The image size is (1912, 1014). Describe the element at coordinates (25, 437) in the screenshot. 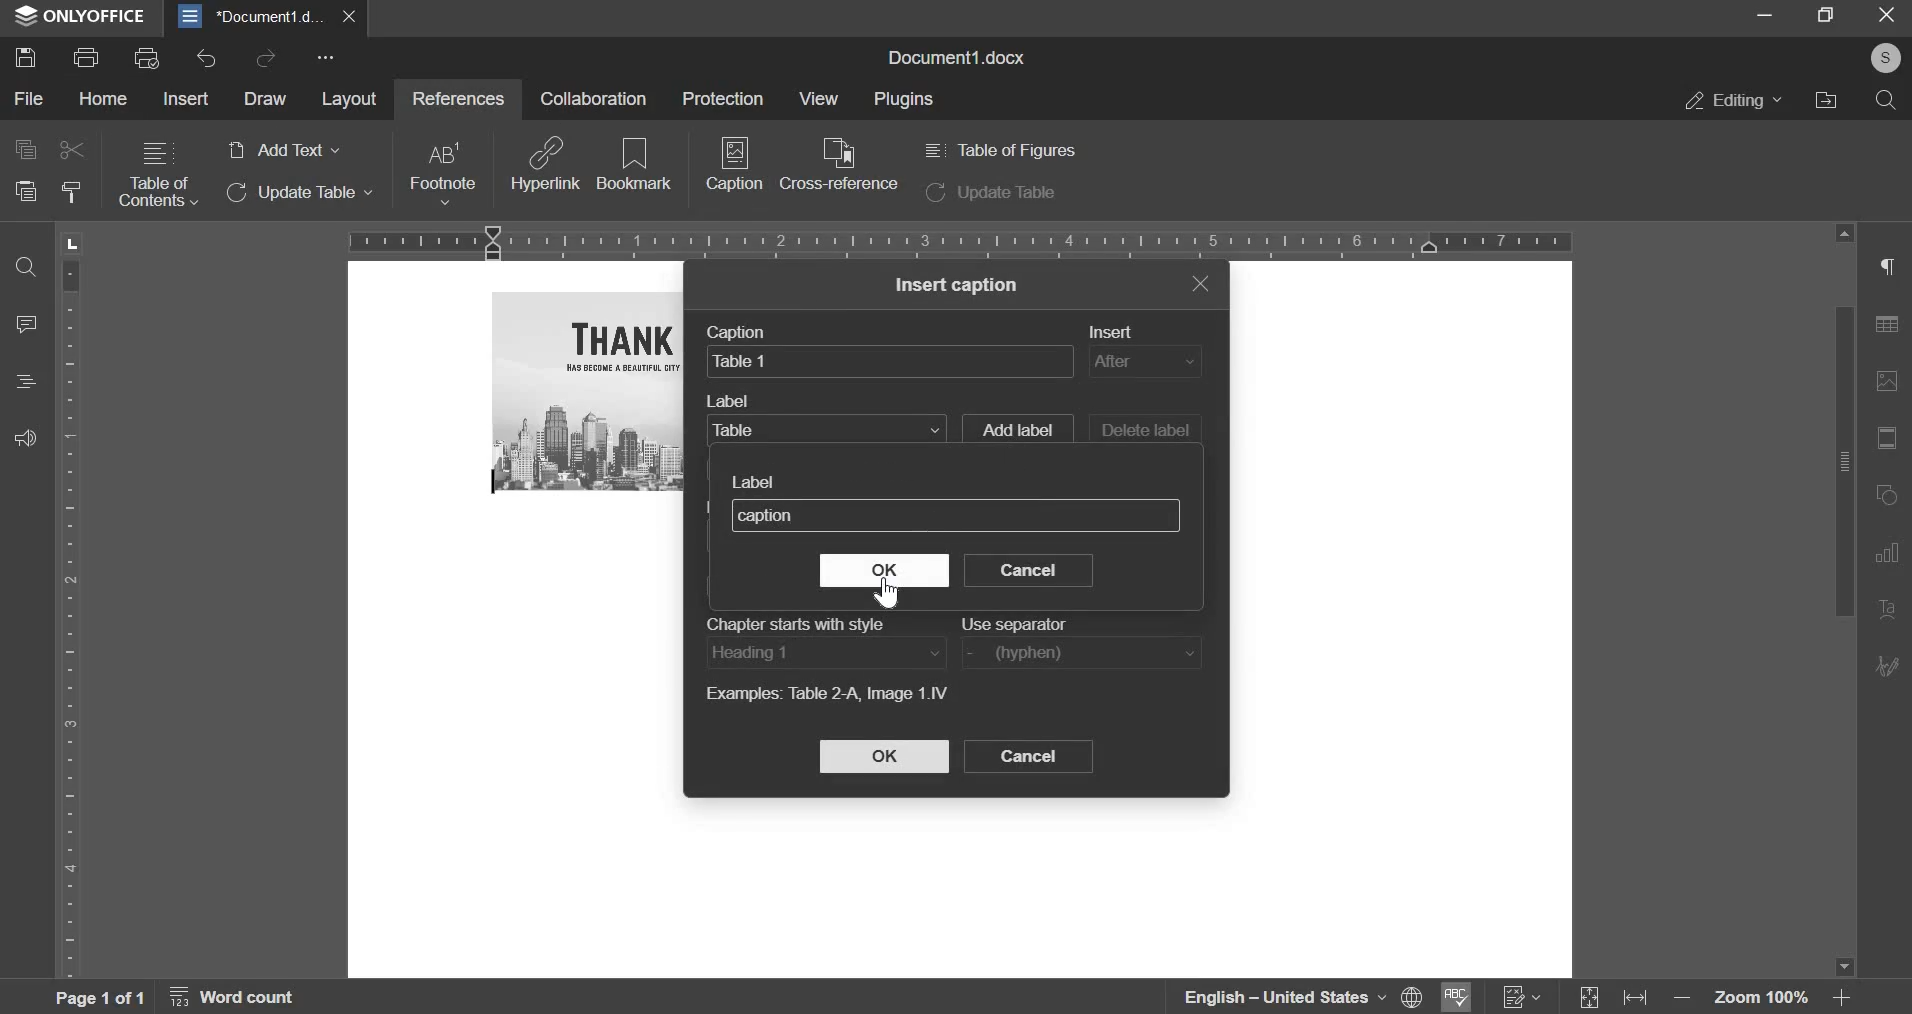

I see `feedback` at that location.